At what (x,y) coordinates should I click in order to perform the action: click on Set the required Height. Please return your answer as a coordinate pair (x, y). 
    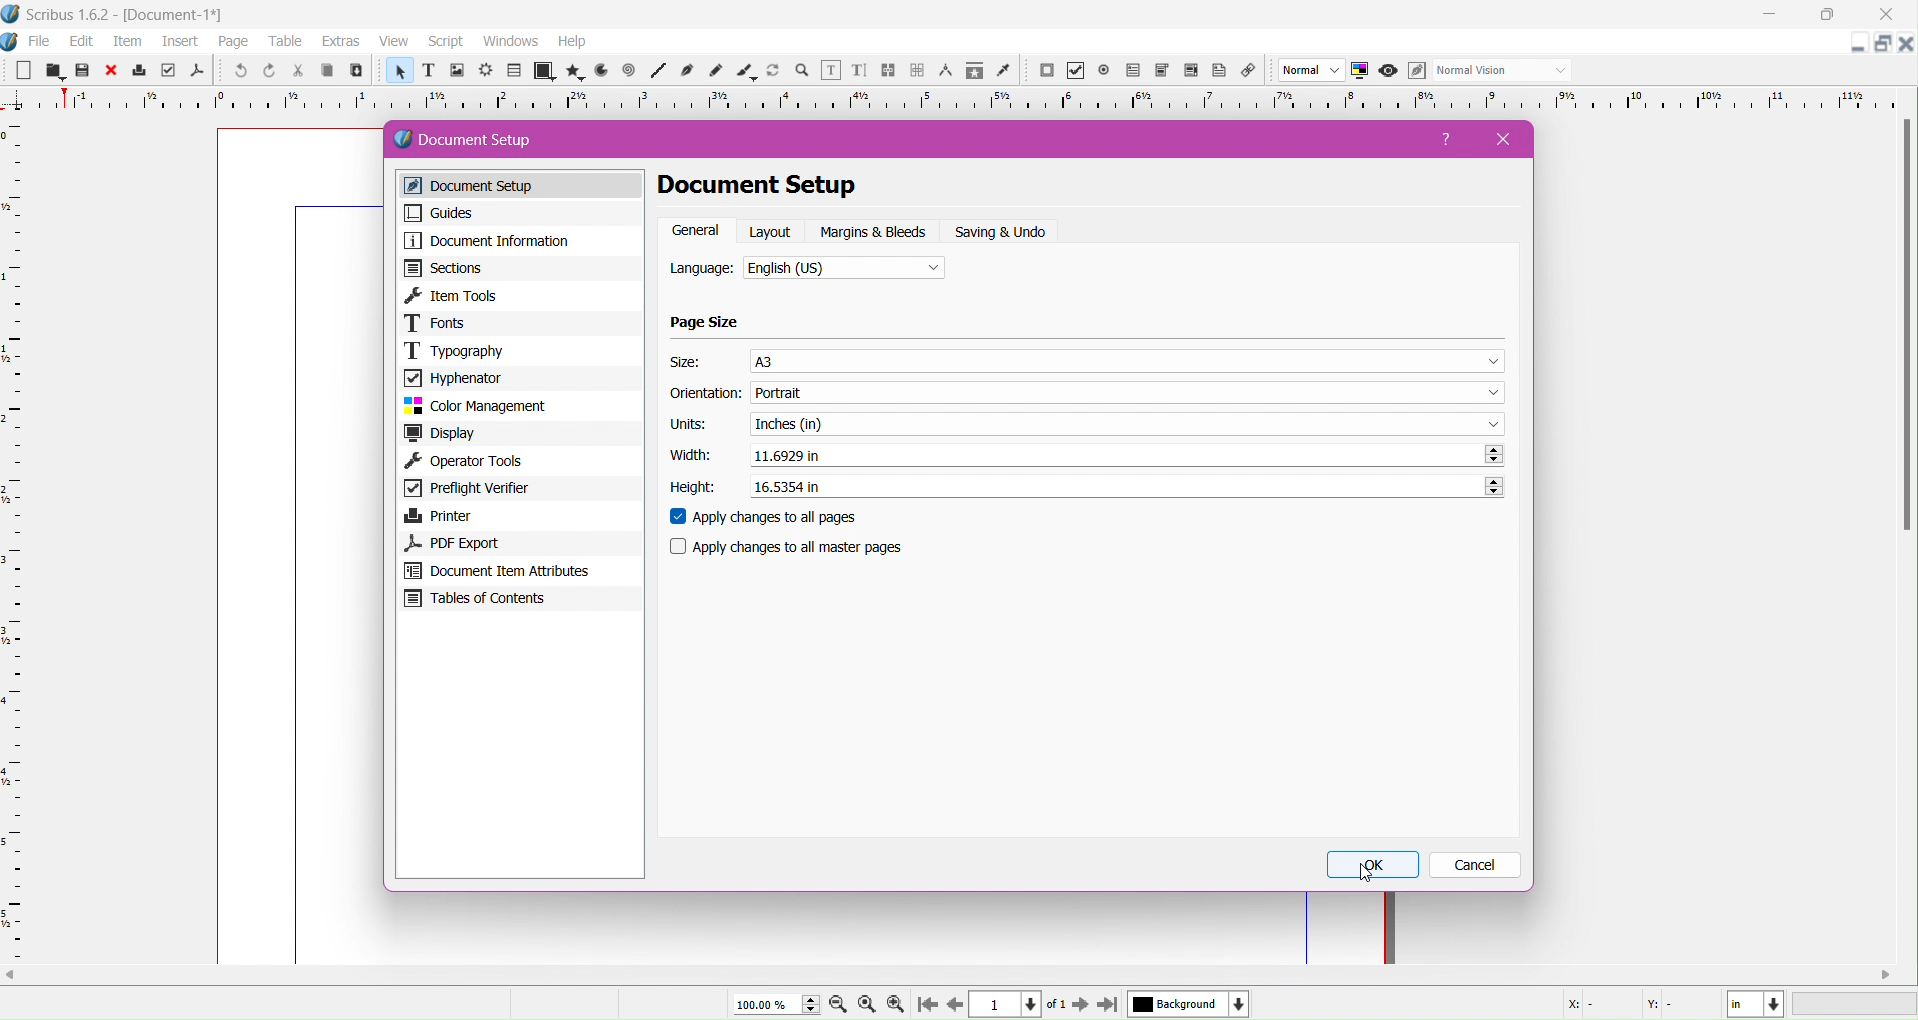
    Looking at the image, I should click on (1125, 484).